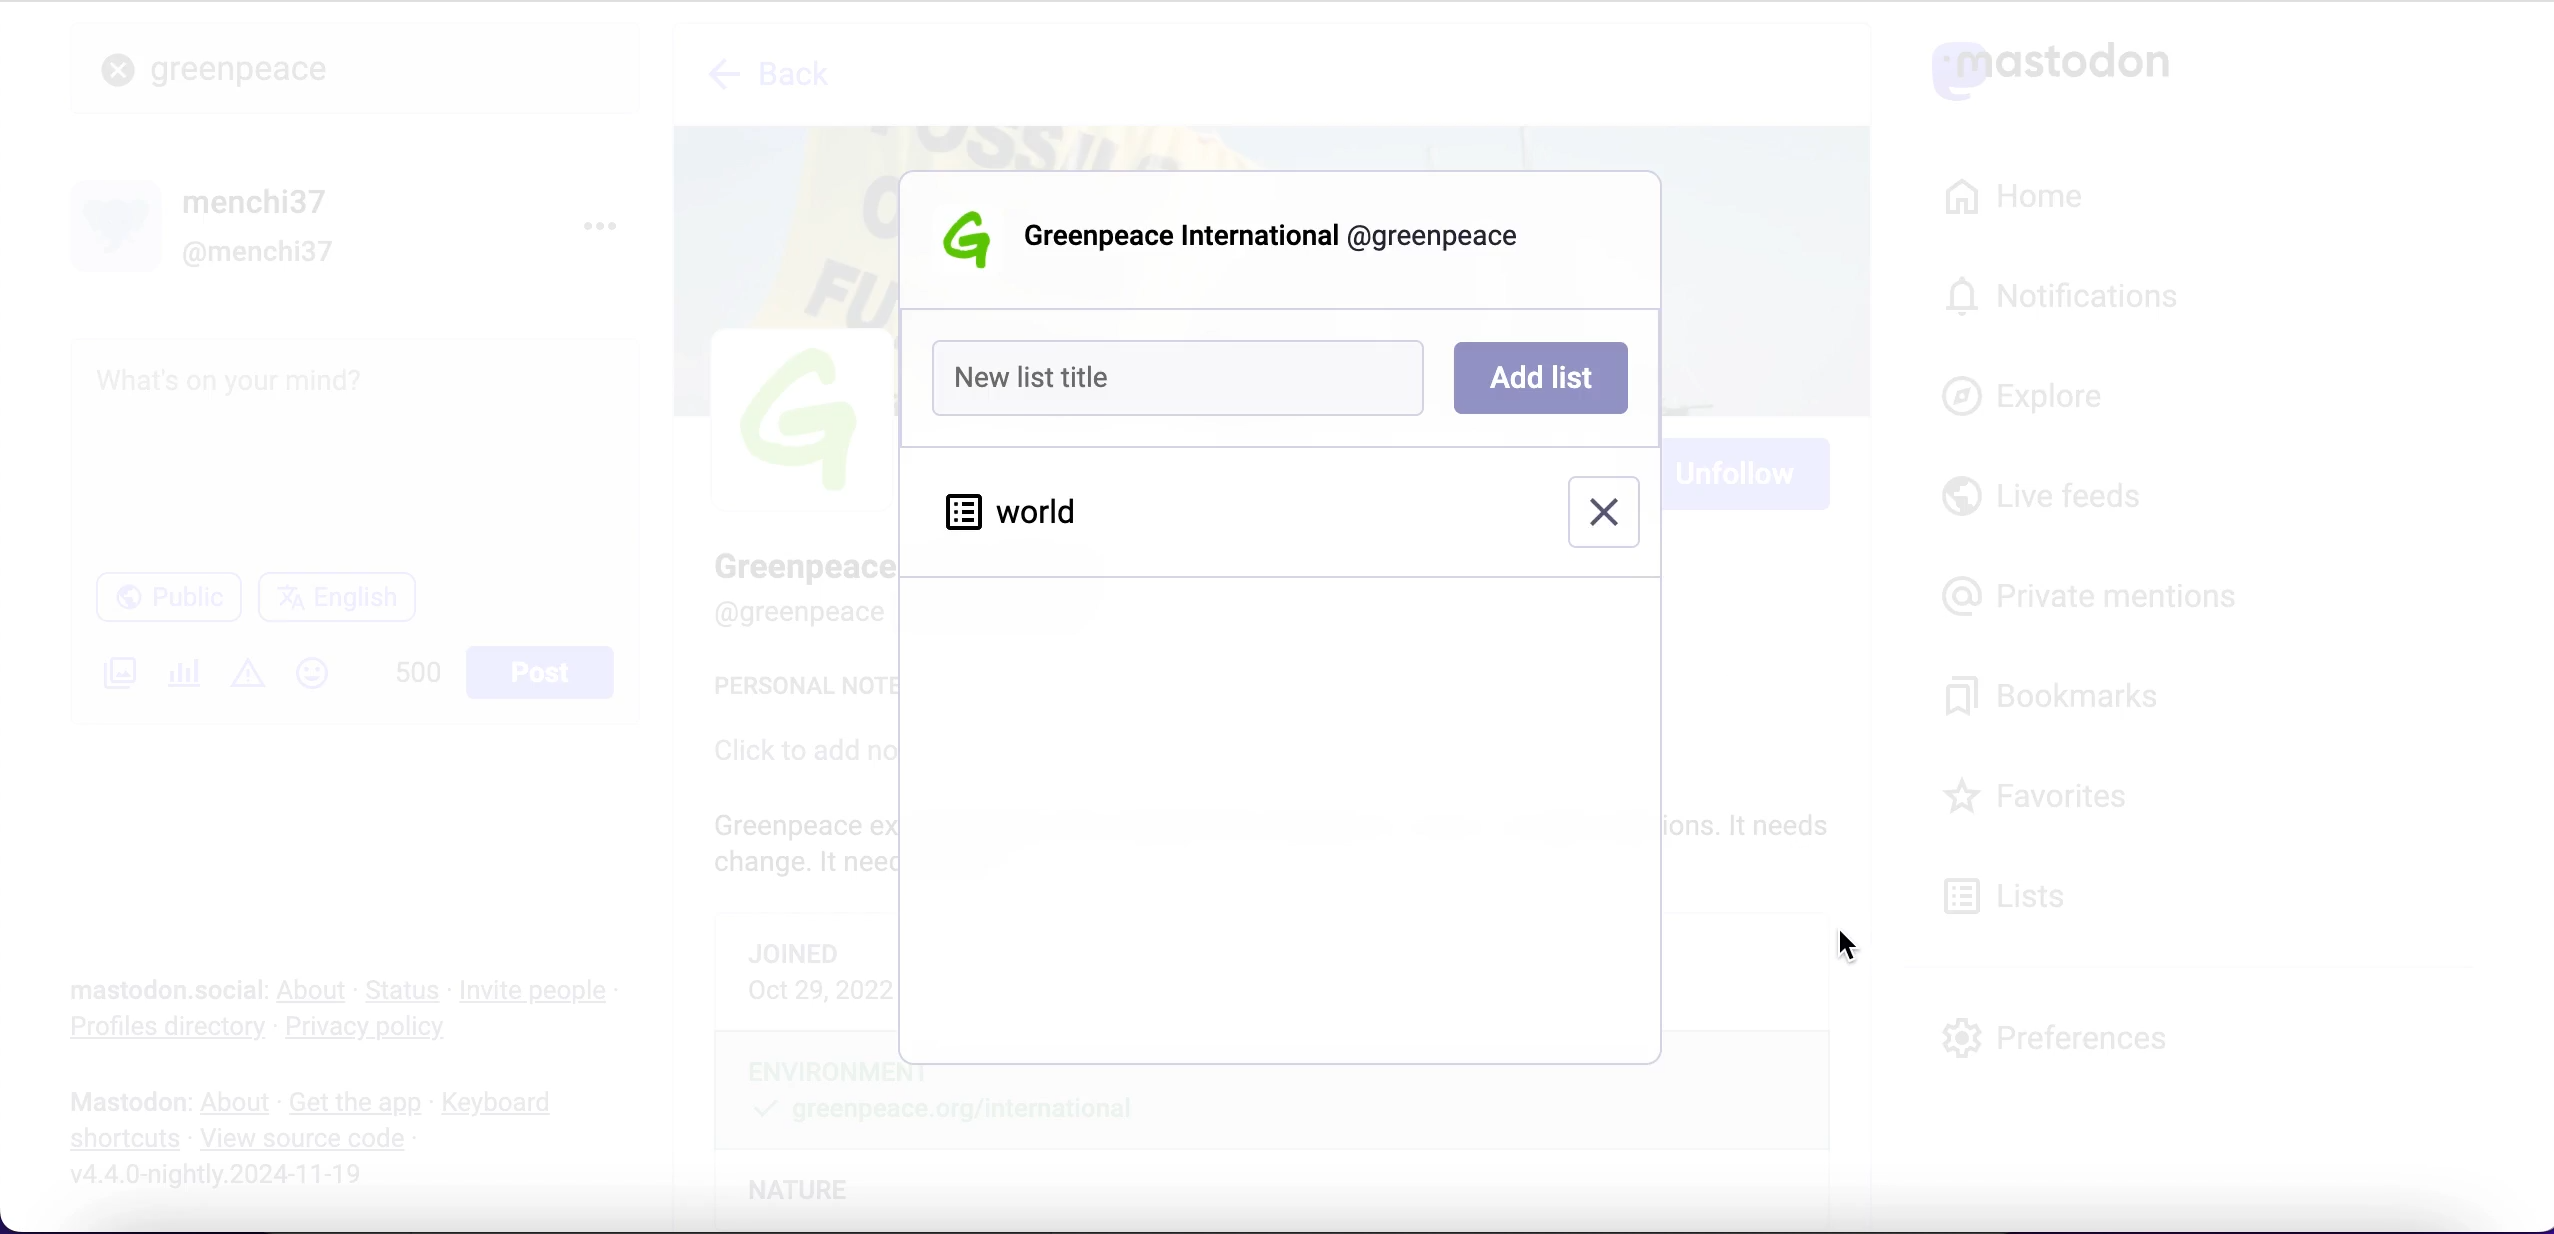 Image resolution: width=2554 pixels, height=1234 pixels. Describe the element at coordinates (2056, 1037) in the screenshot. I see `preferences` at that location.